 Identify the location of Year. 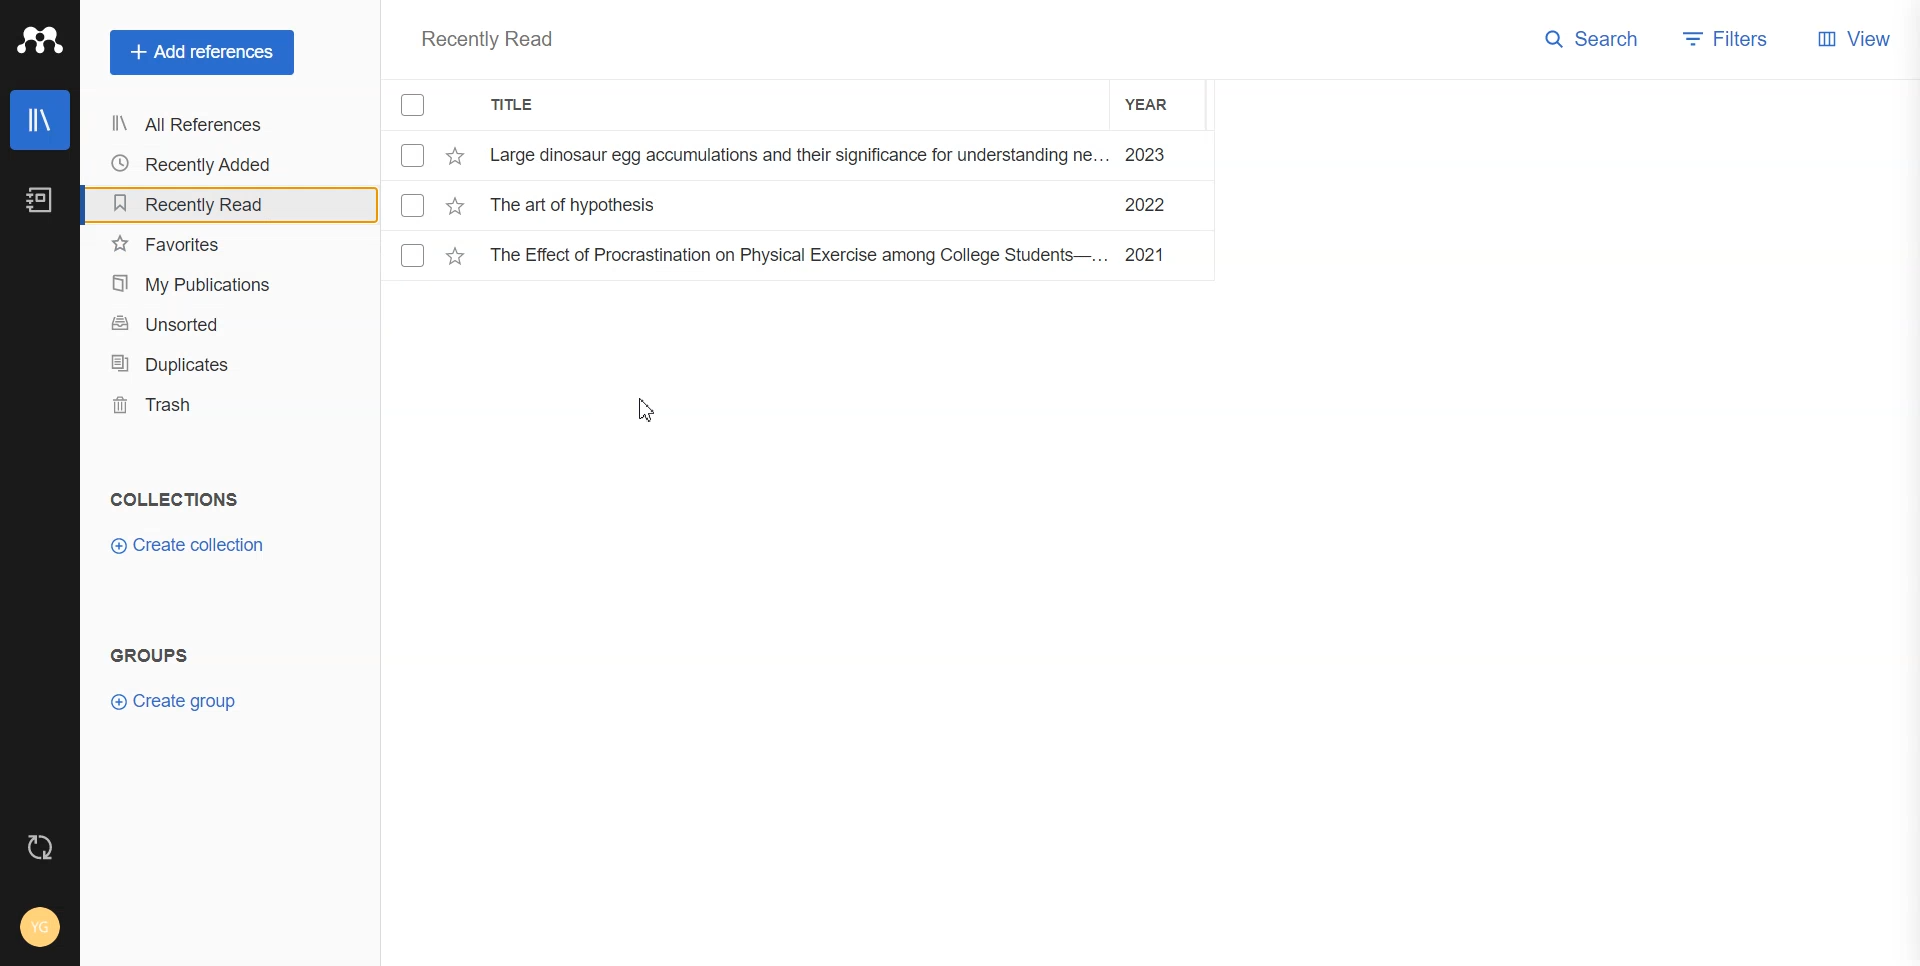
(1160, 104).